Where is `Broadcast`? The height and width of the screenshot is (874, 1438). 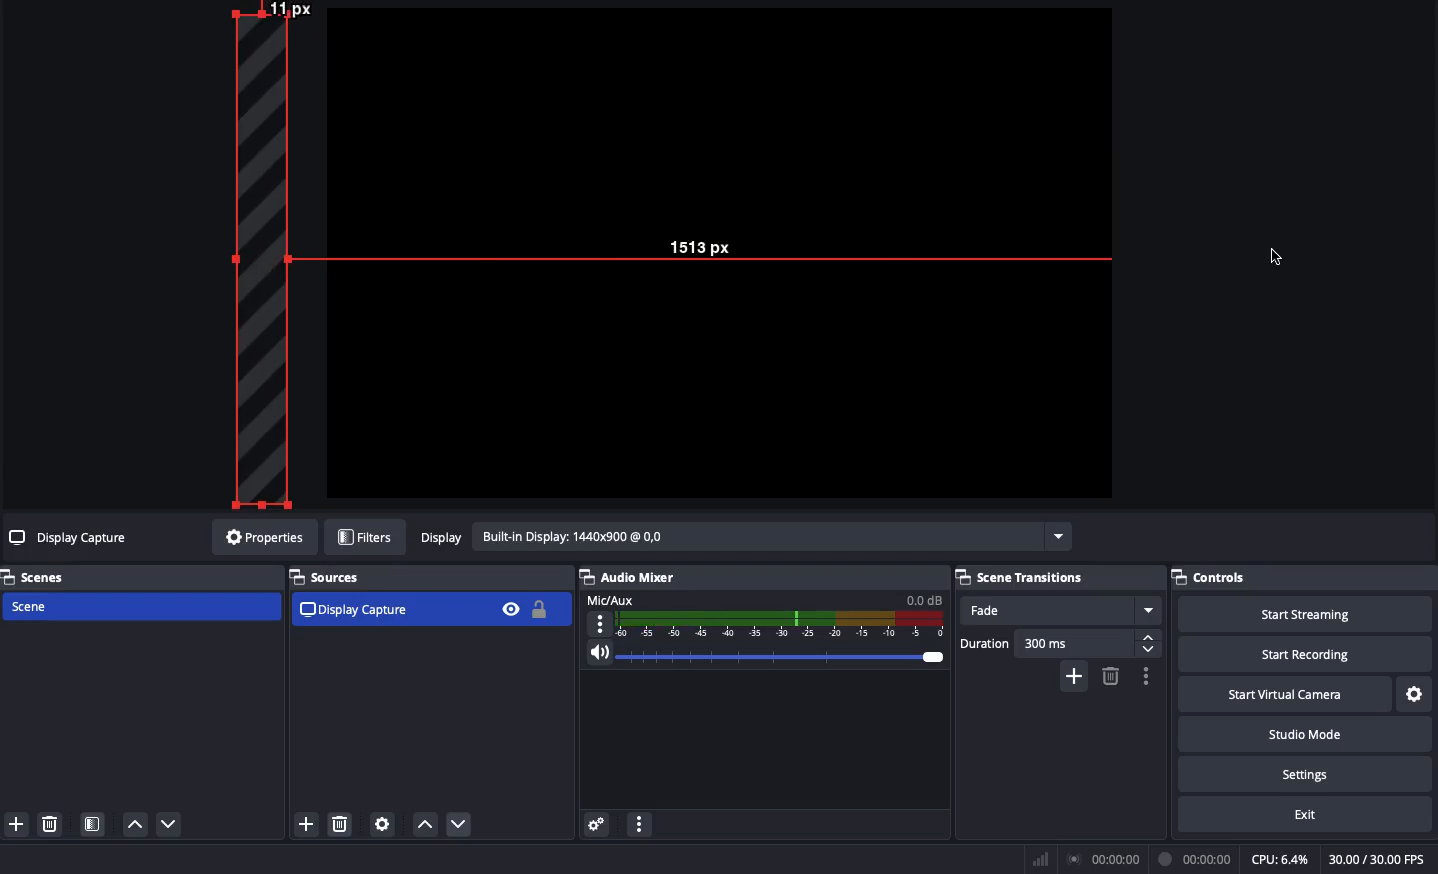
Broadcast is located at coordinates (1107, 860).